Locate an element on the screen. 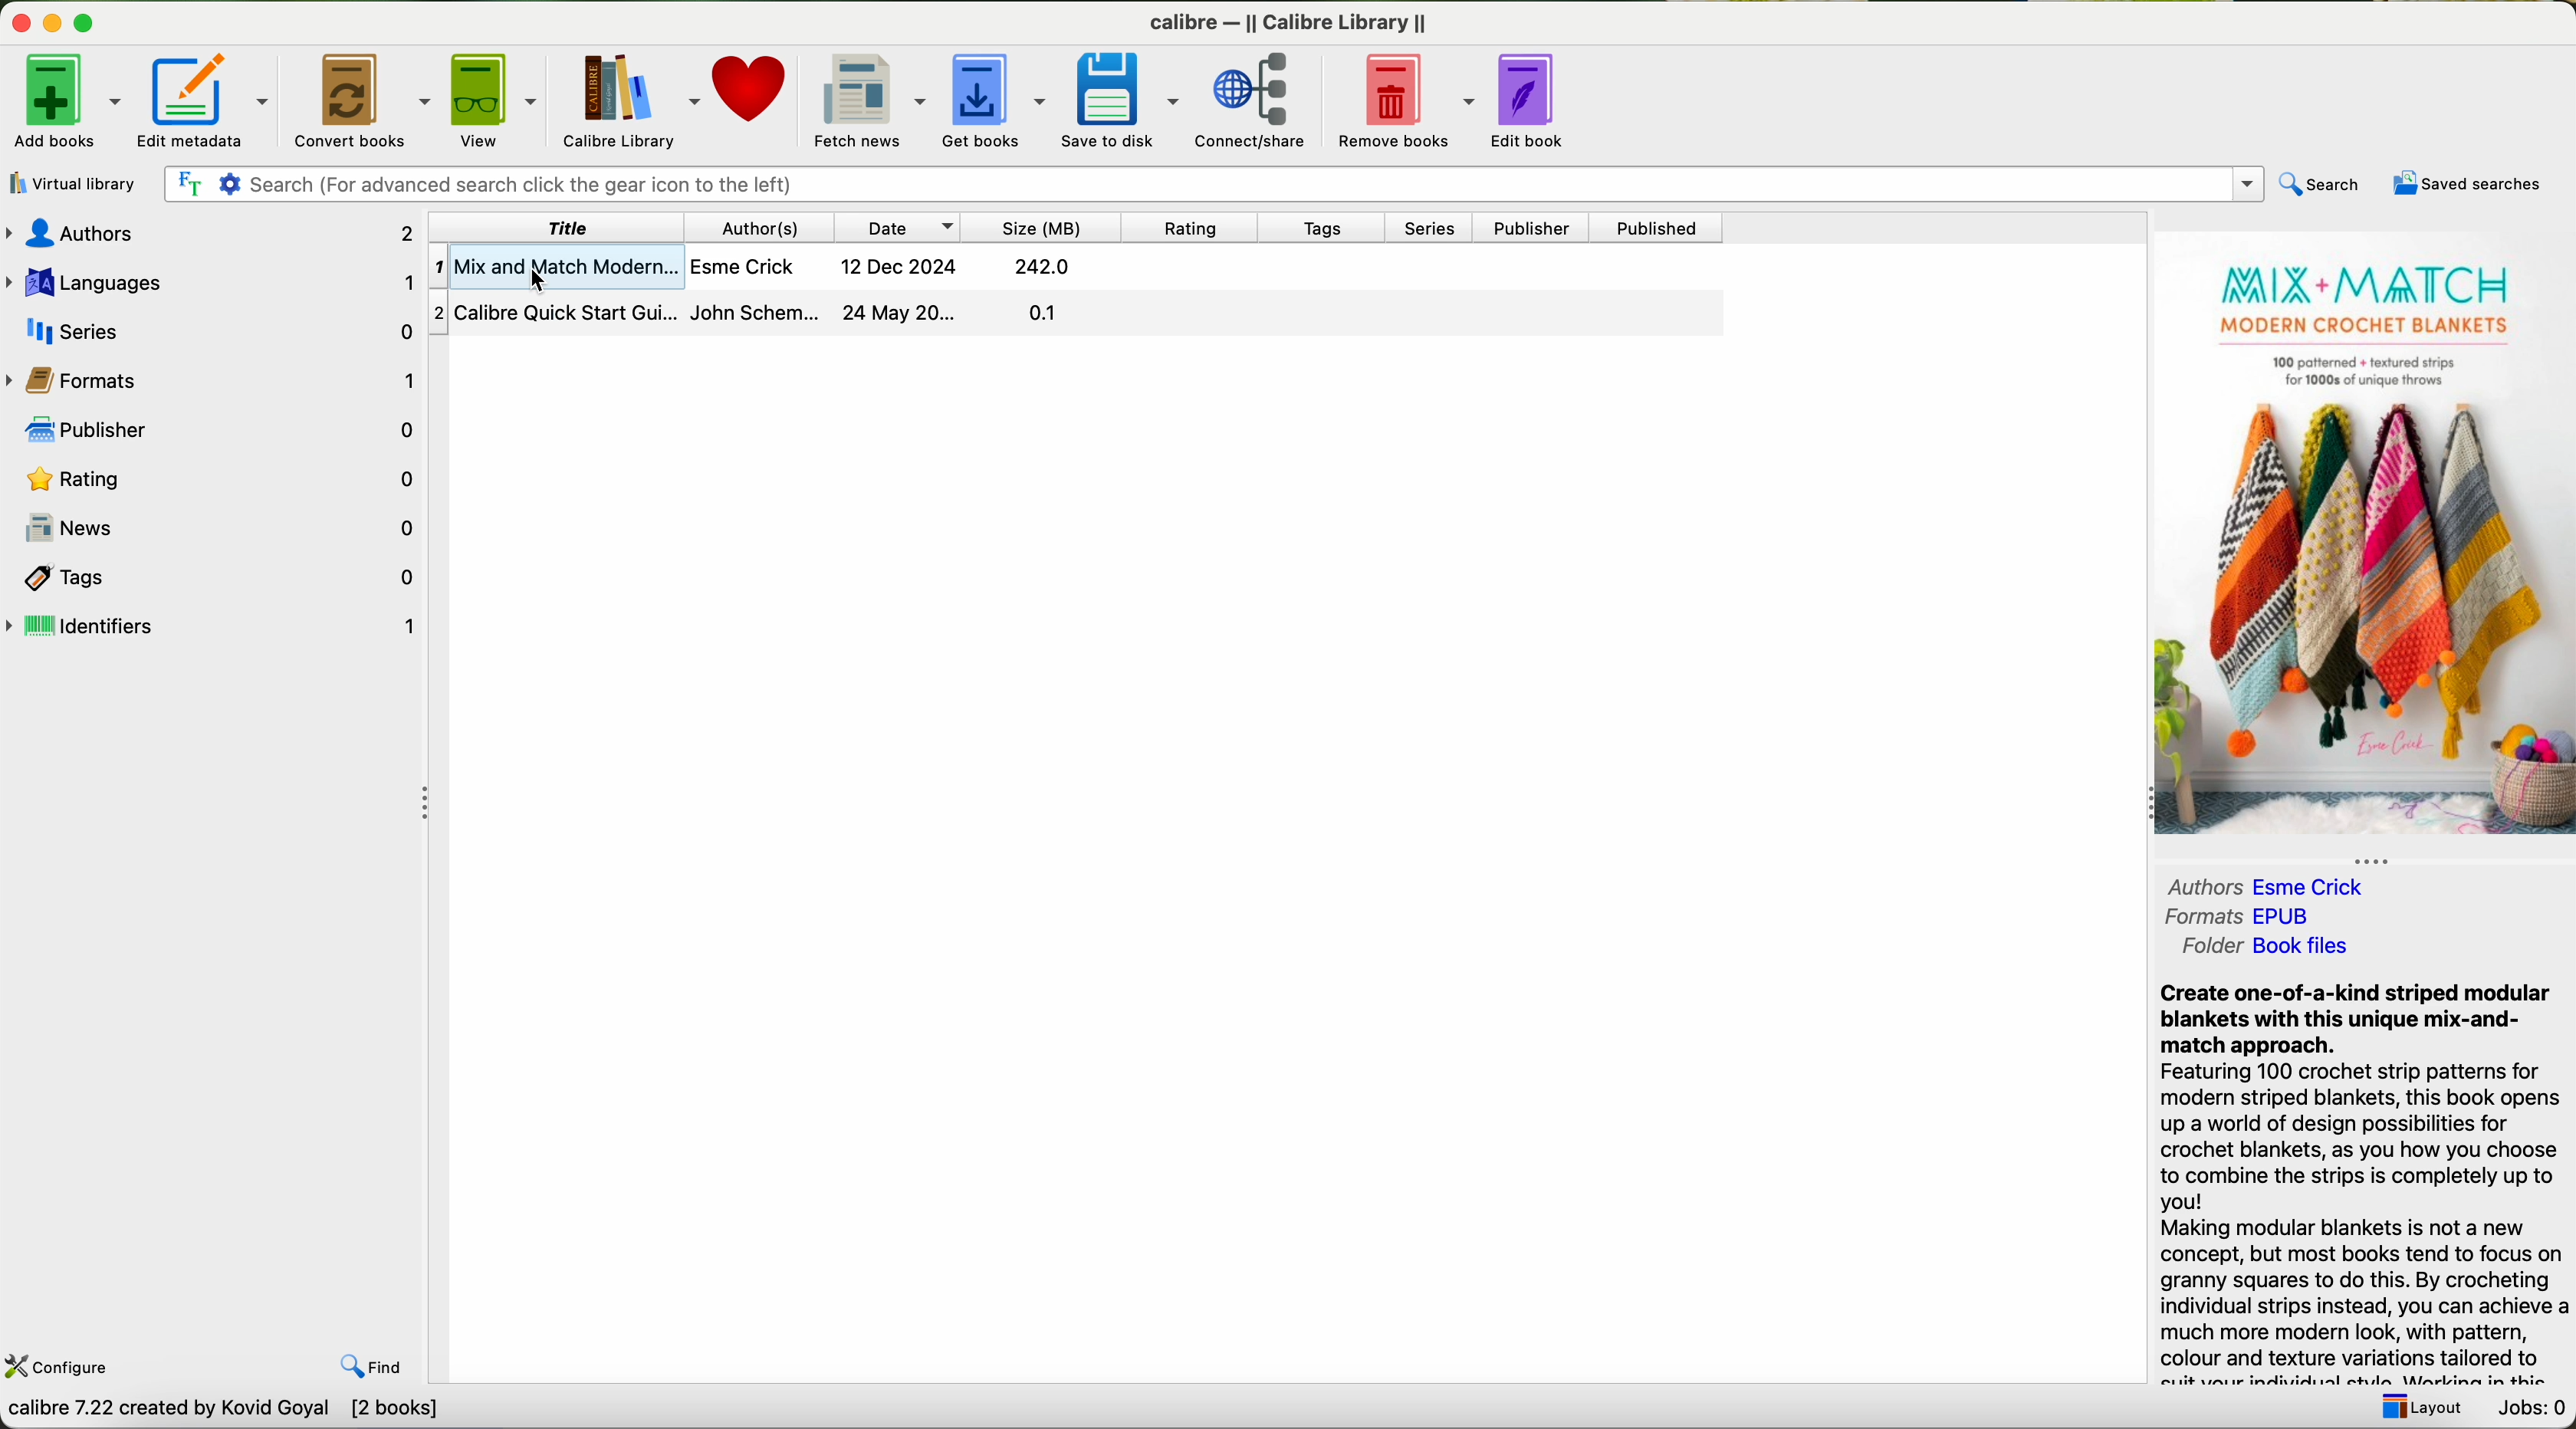  book cover preview is located at coordinates (2362, 537).